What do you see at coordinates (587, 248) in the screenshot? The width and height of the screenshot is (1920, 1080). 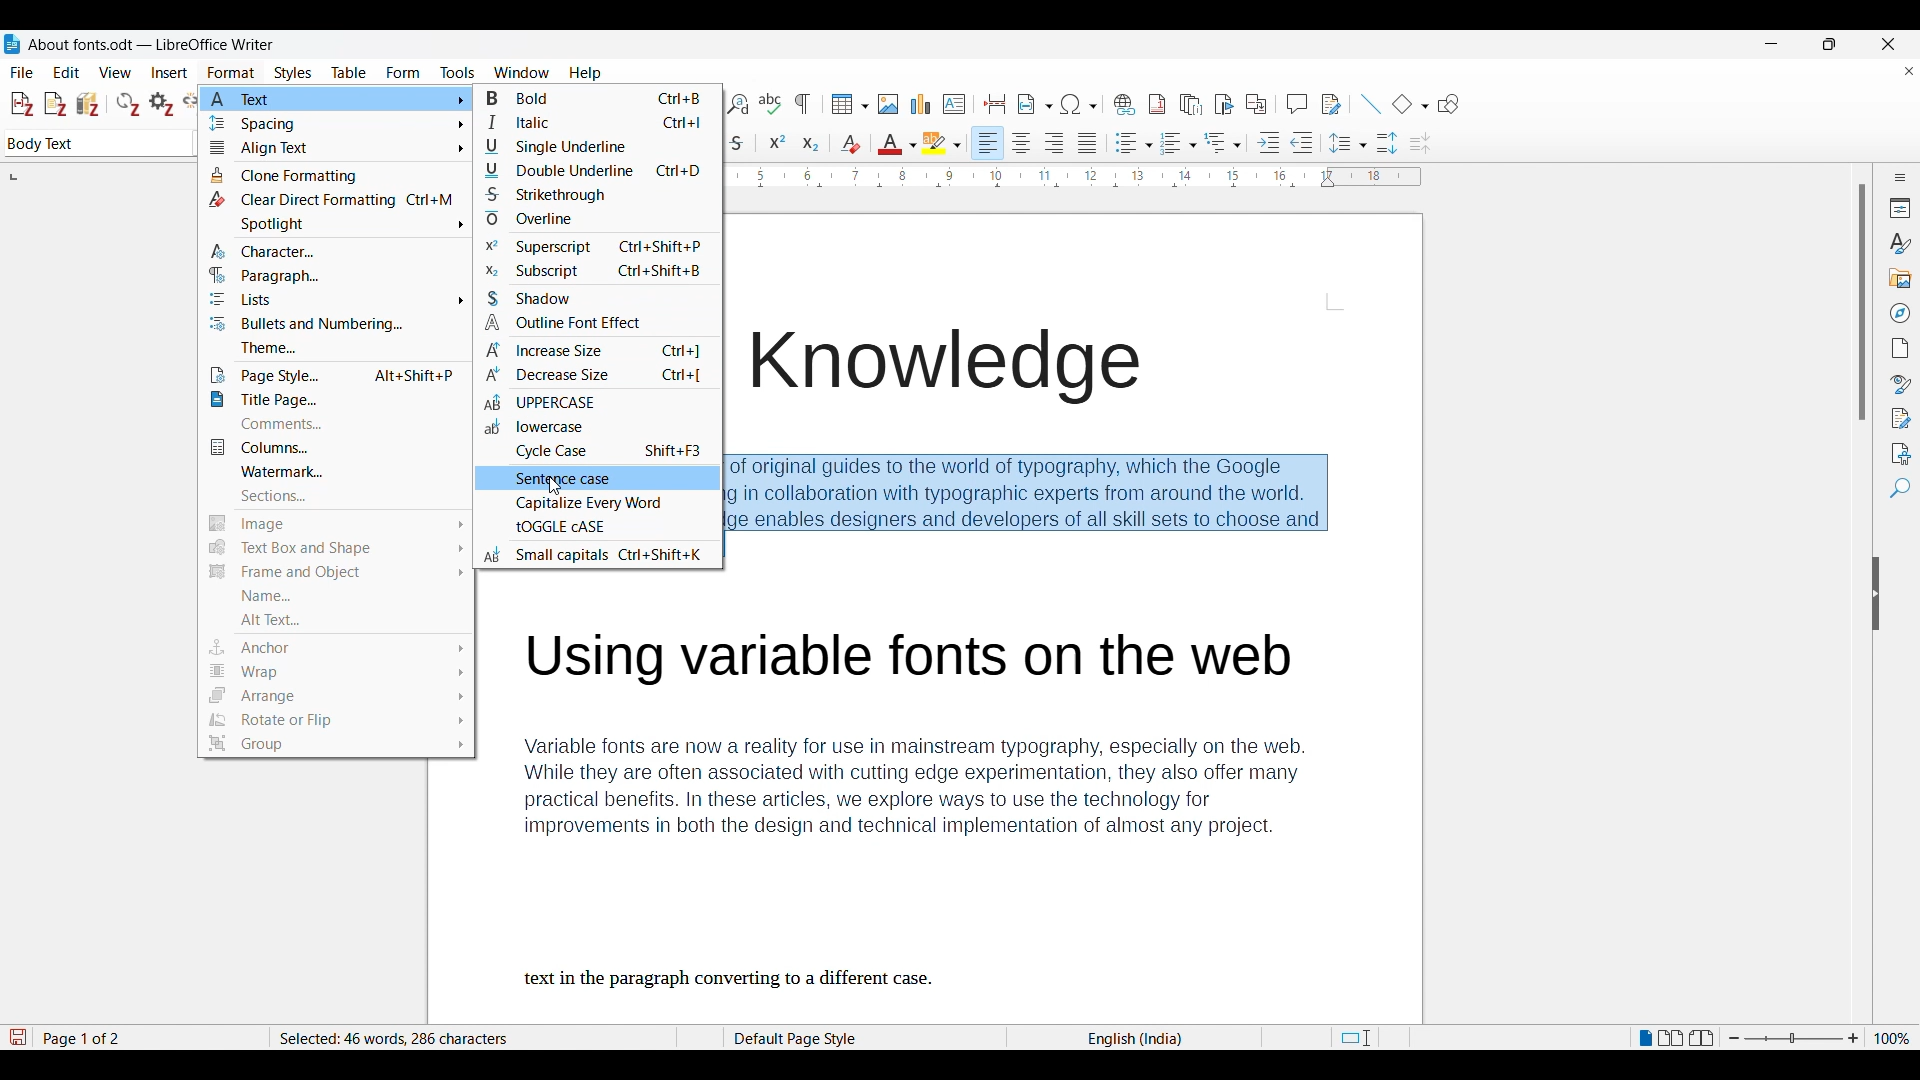 I see `Superscript` at bounding box center [587, 248].